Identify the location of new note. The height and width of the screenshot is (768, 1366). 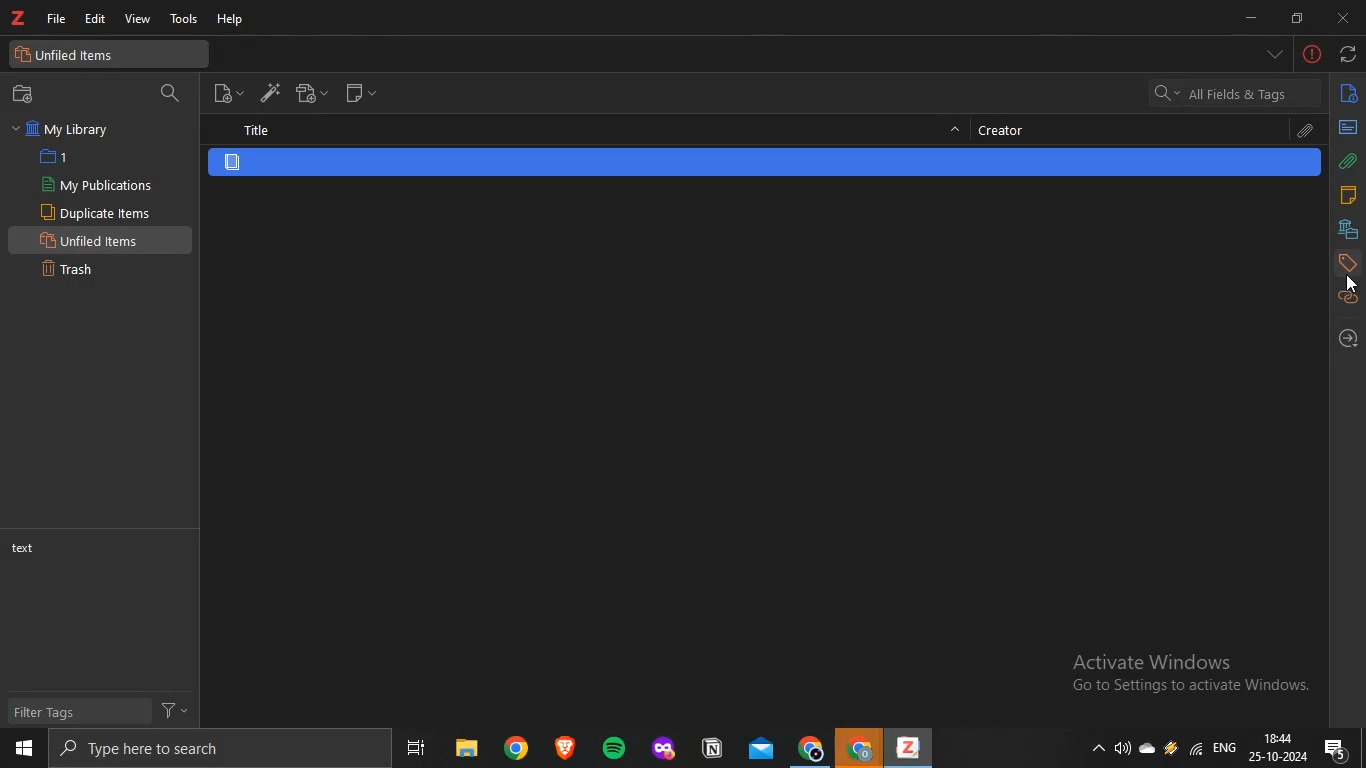
(365, 93).